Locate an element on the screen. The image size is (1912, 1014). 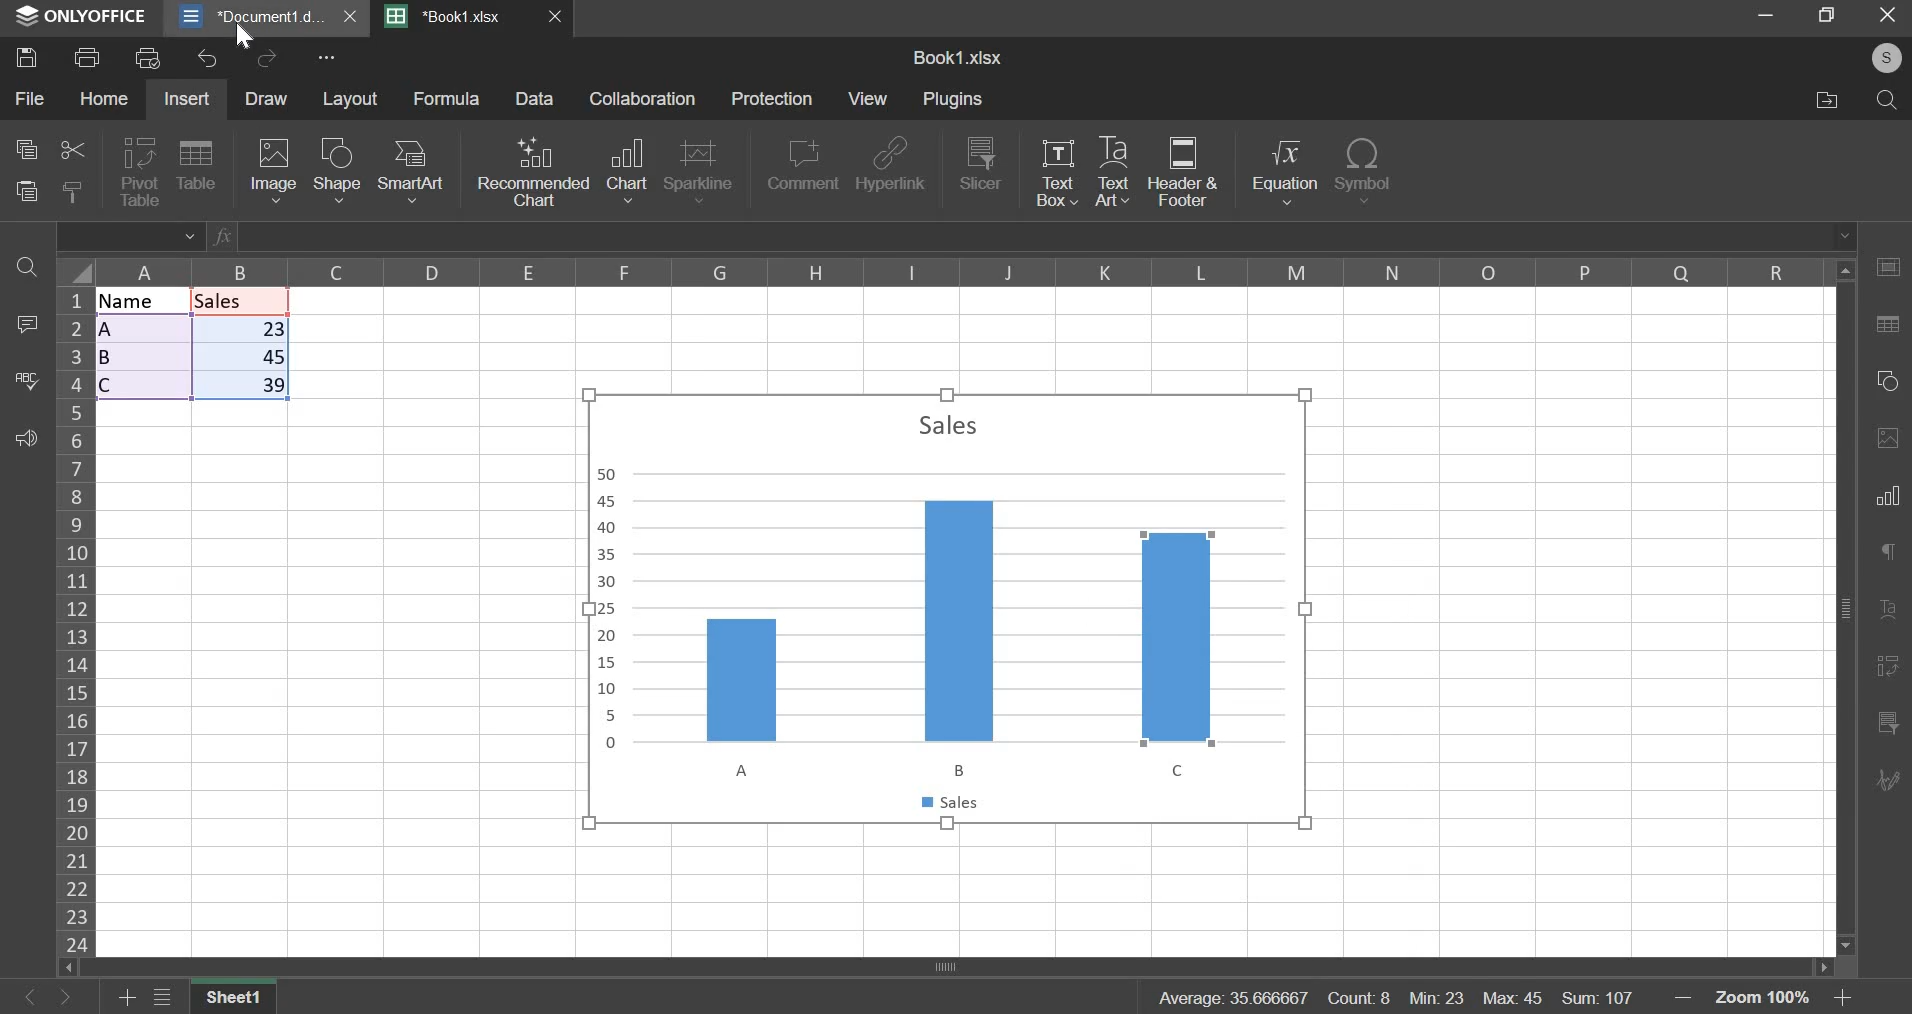
min is located at coordinates (1434, 997).